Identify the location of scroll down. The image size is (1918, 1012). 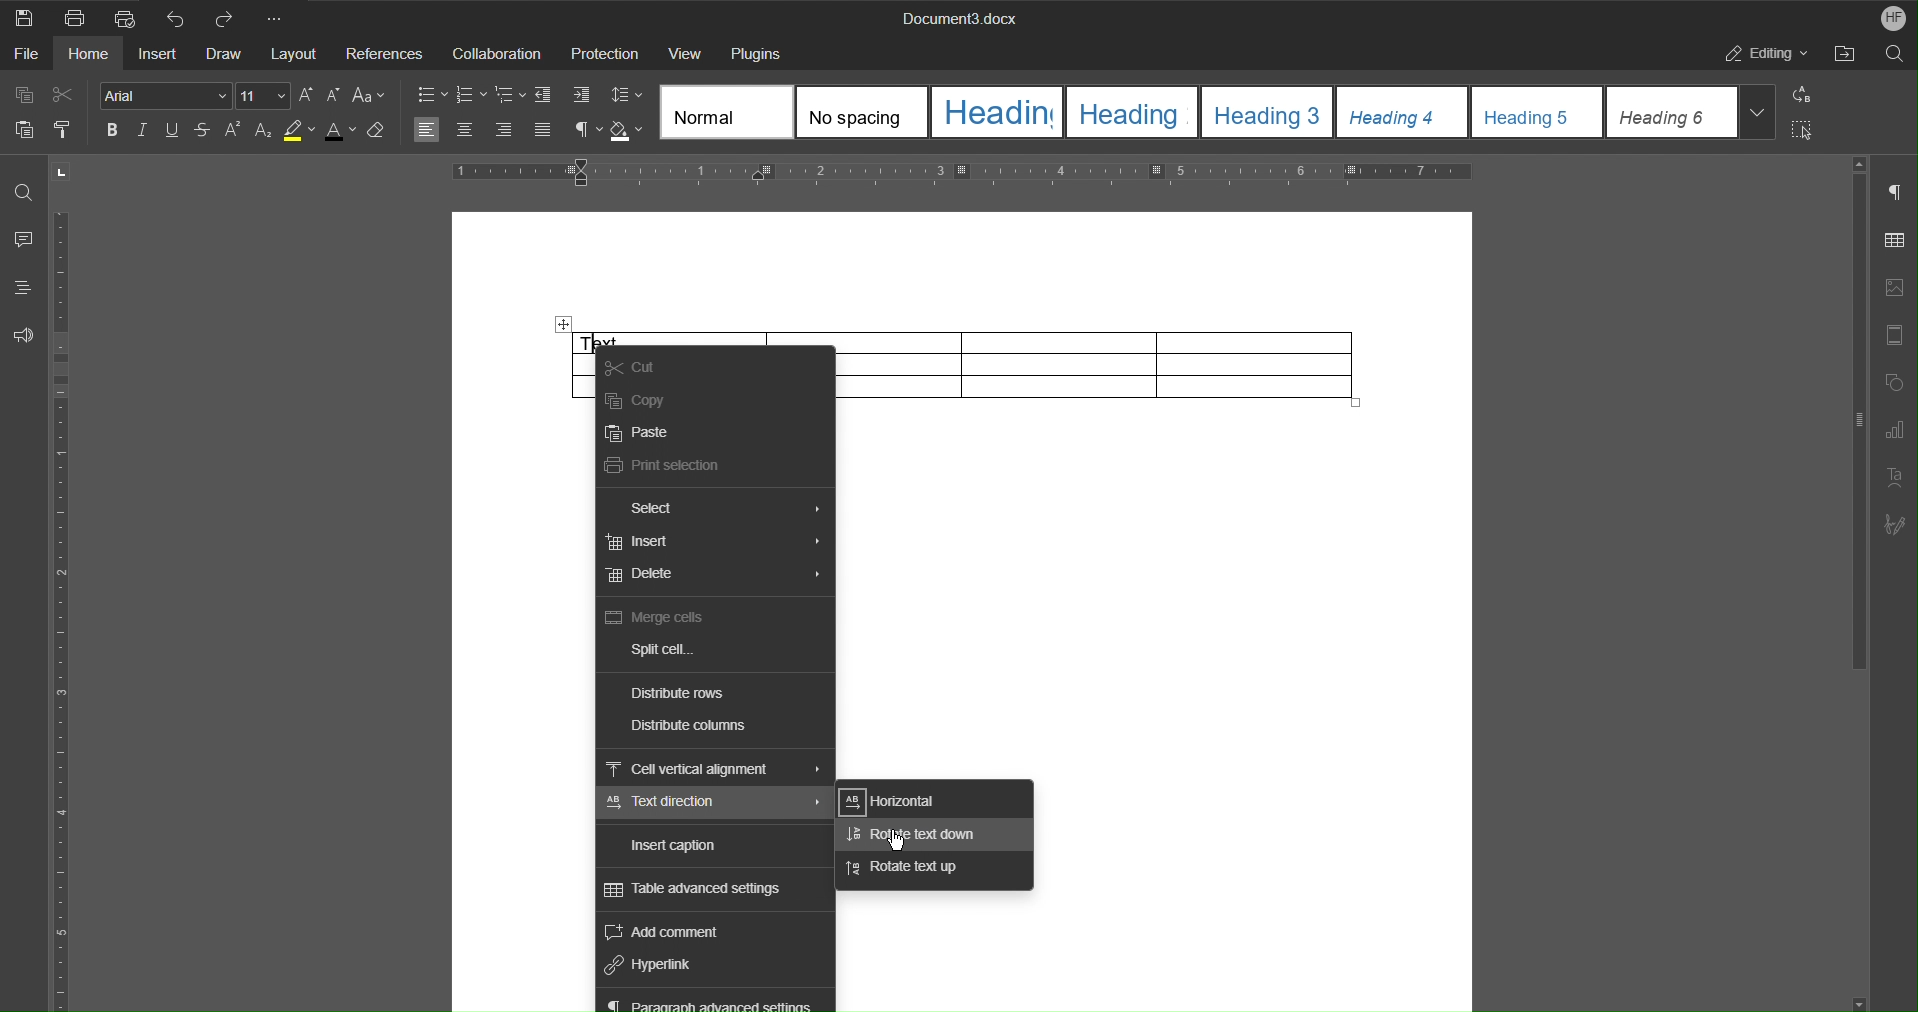
(1861, 1004).